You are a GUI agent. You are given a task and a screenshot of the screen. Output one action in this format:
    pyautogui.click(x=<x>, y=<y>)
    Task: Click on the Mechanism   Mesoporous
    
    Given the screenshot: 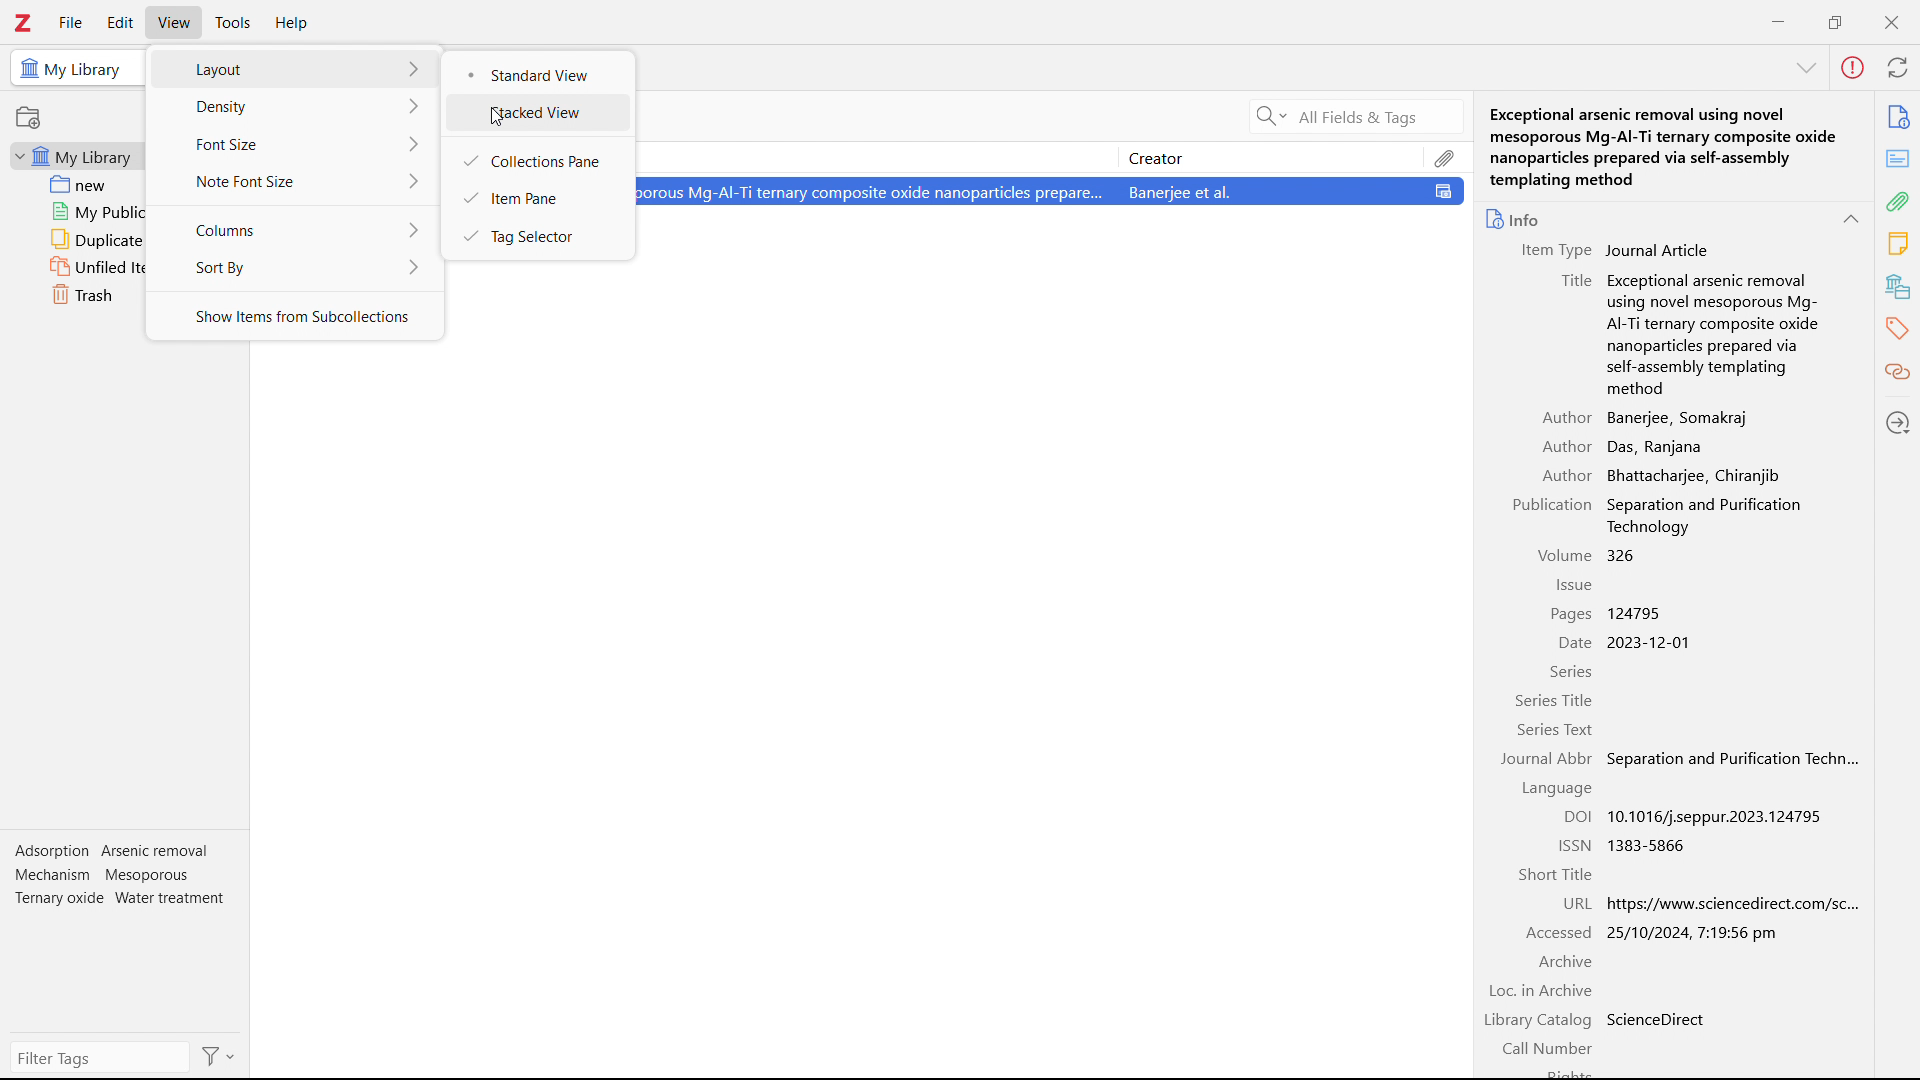 What is the action you would take?
    pyautogui.click(x=104, y=874)
    